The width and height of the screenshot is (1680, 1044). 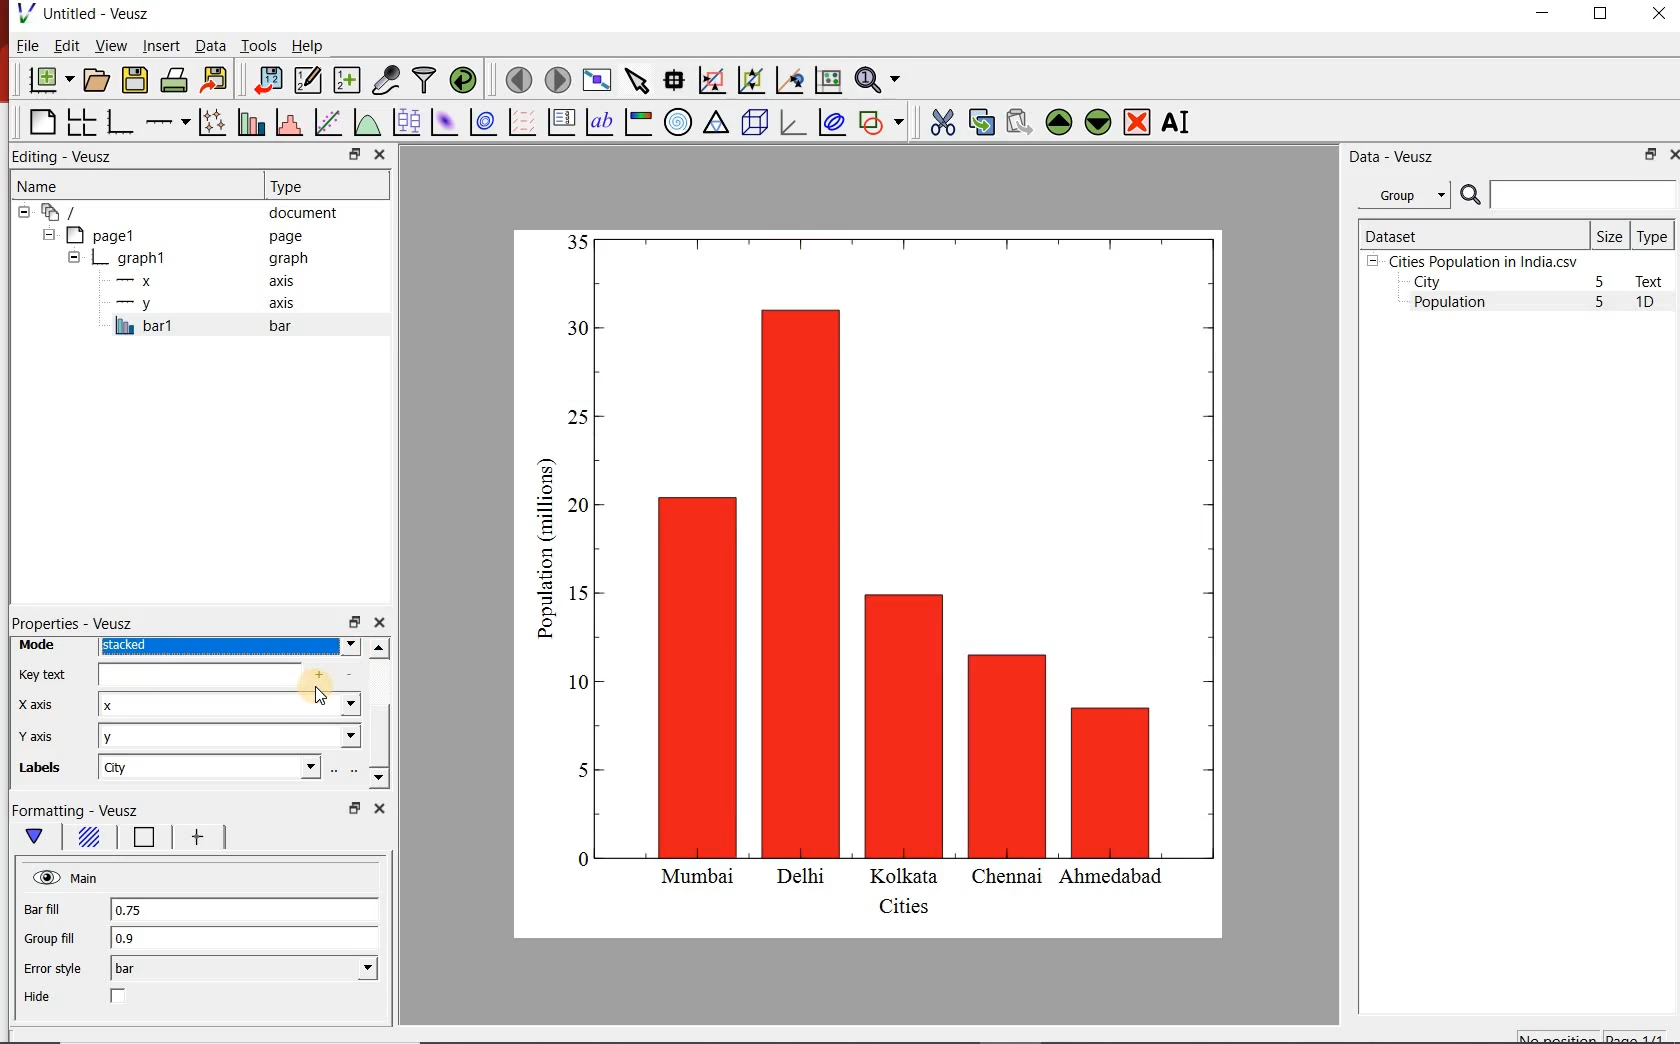 I want to click on y axis, so click(x=49, y=736).